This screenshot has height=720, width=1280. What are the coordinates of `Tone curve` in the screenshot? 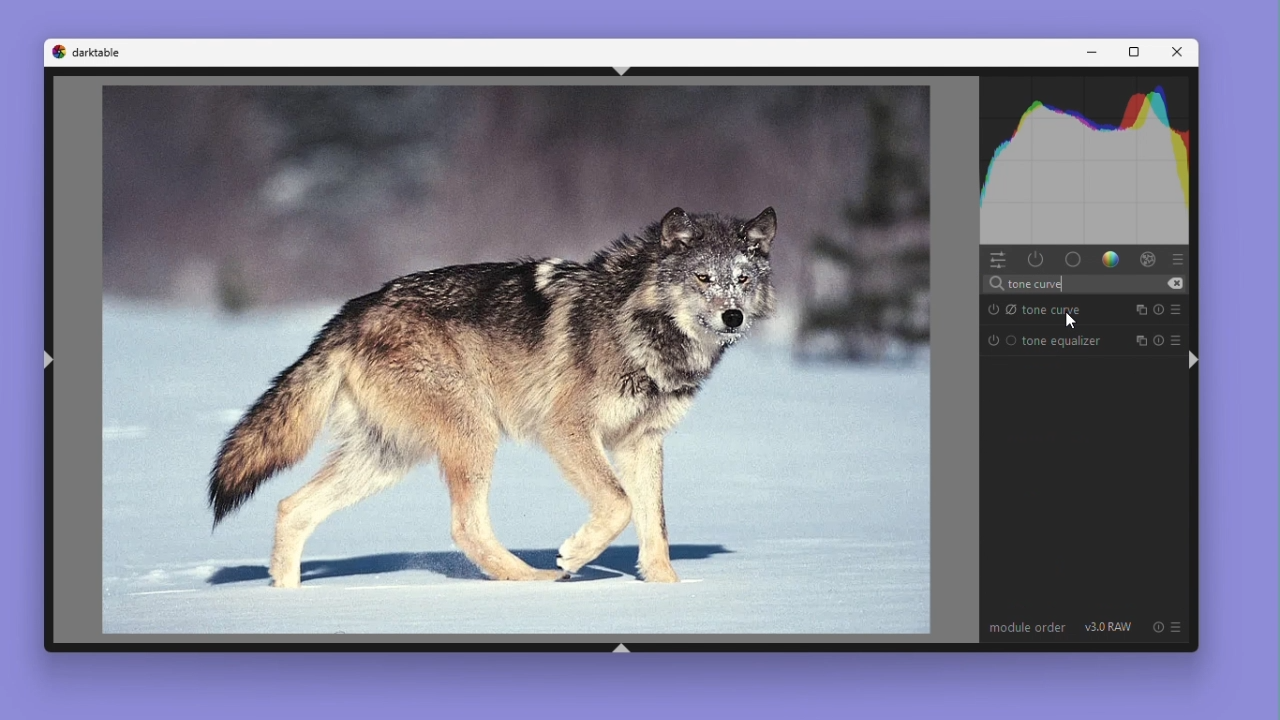 It's located at (1044, 309).